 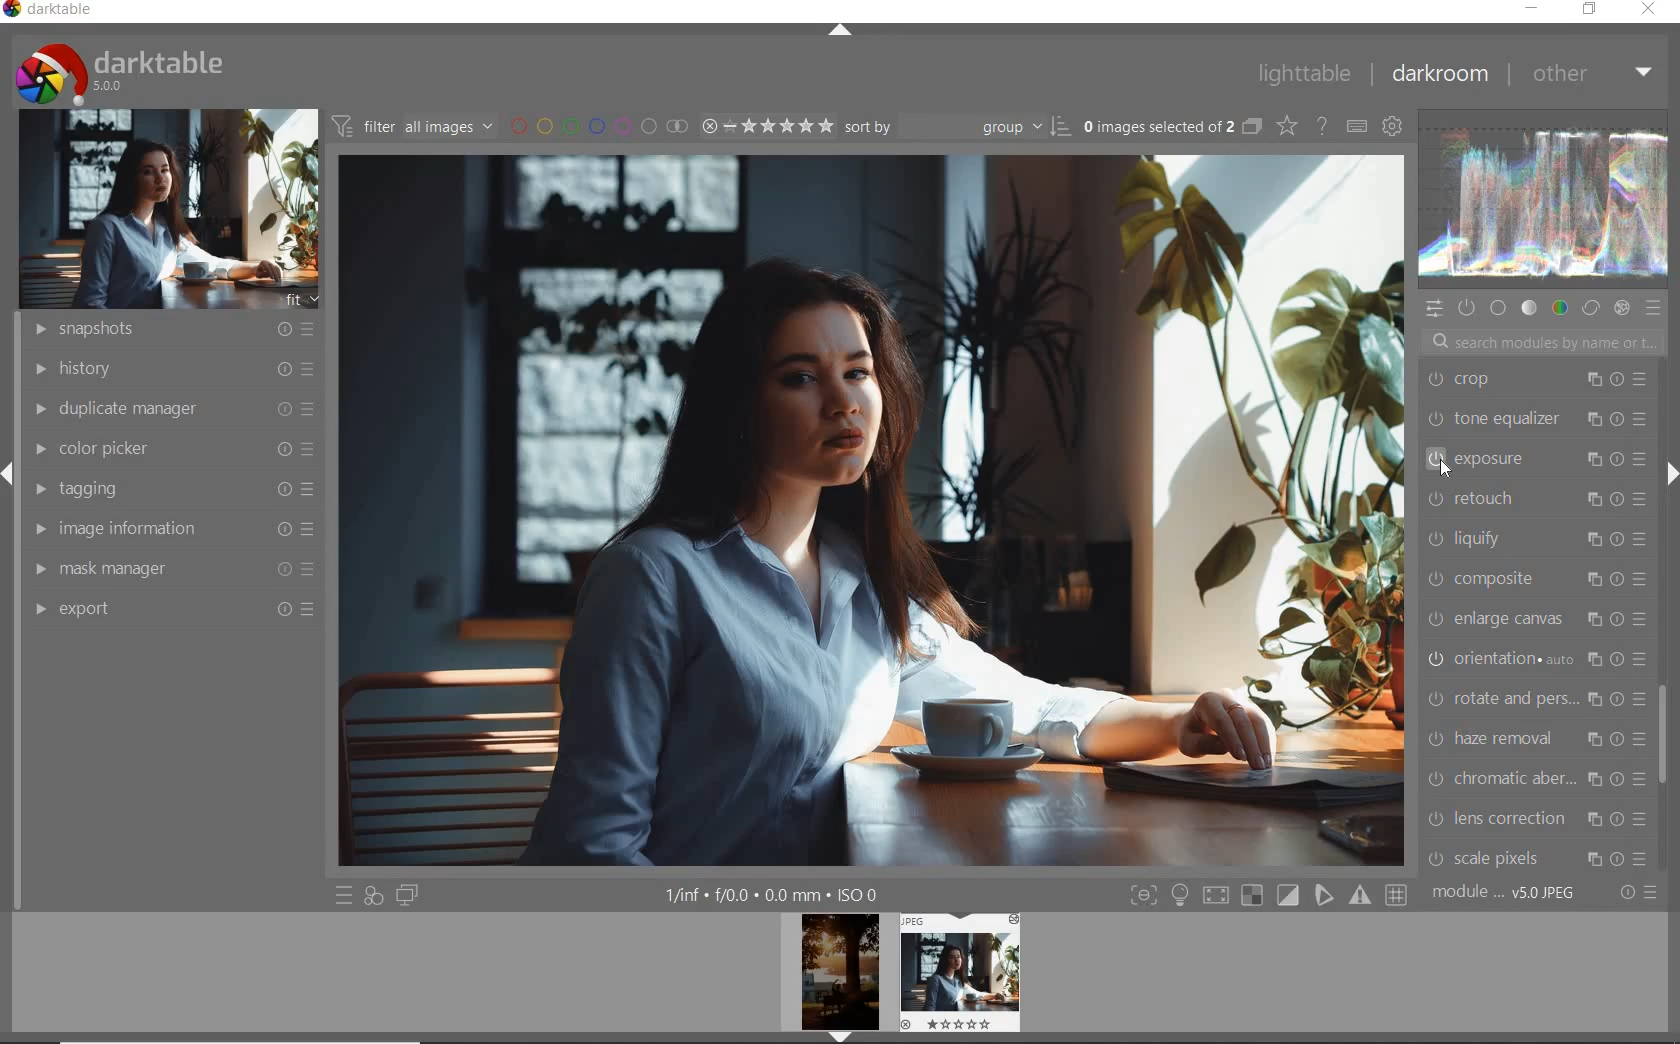 What do you see at coordinates (1535, 417) in the screenshot?
I see `TONE EQUALIZER` at bounding box center [1535, 417].